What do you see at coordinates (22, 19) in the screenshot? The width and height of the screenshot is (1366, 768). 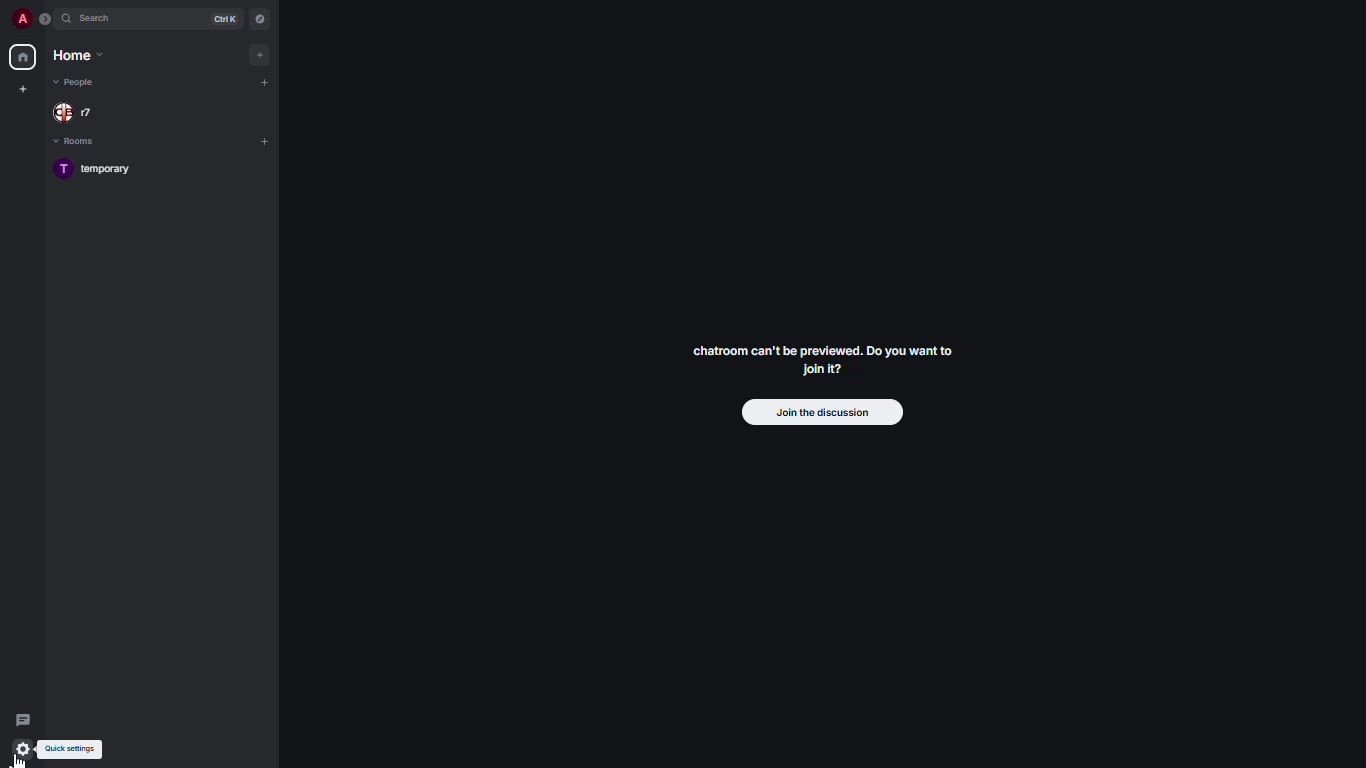 I see `profile` at bounding box center [22, 19].